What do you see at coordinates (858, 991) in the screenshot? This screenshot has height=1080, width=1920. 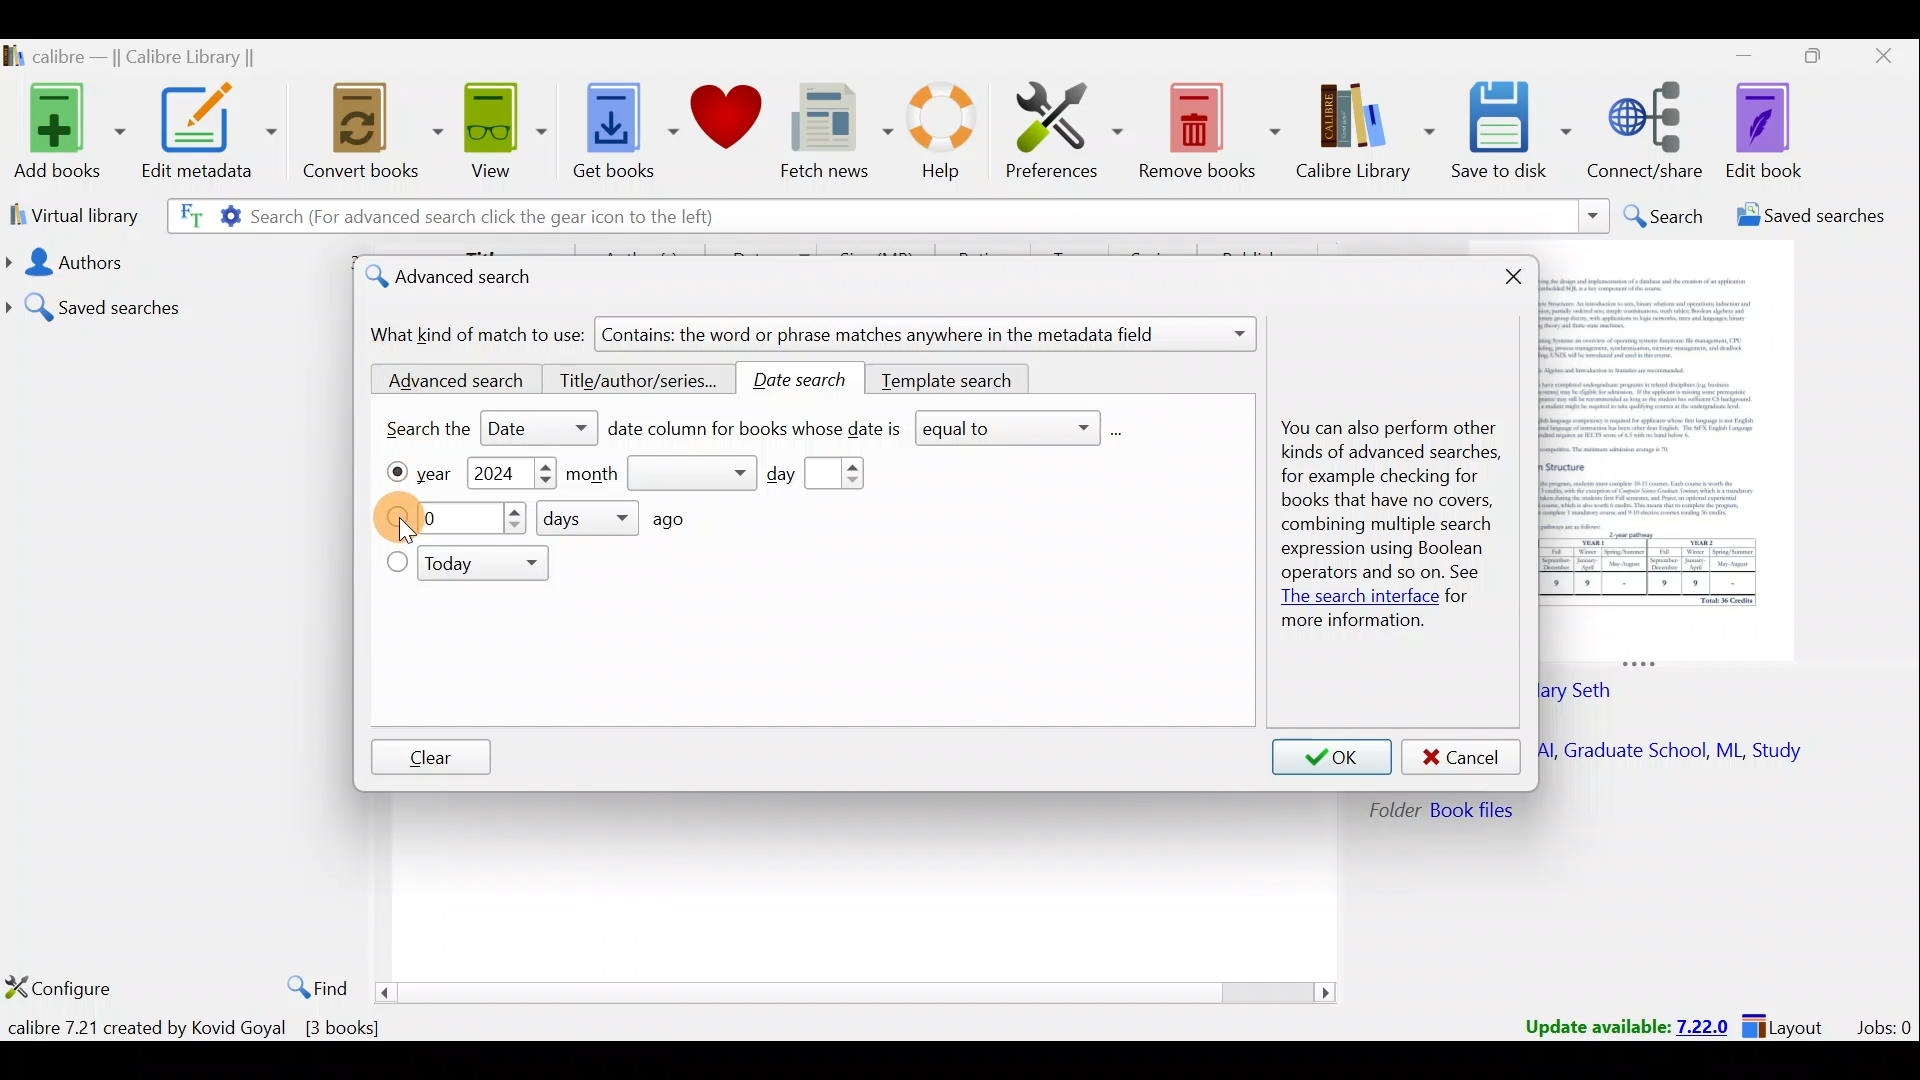 I see `Scroll bar` at bounding box center [858, 991].